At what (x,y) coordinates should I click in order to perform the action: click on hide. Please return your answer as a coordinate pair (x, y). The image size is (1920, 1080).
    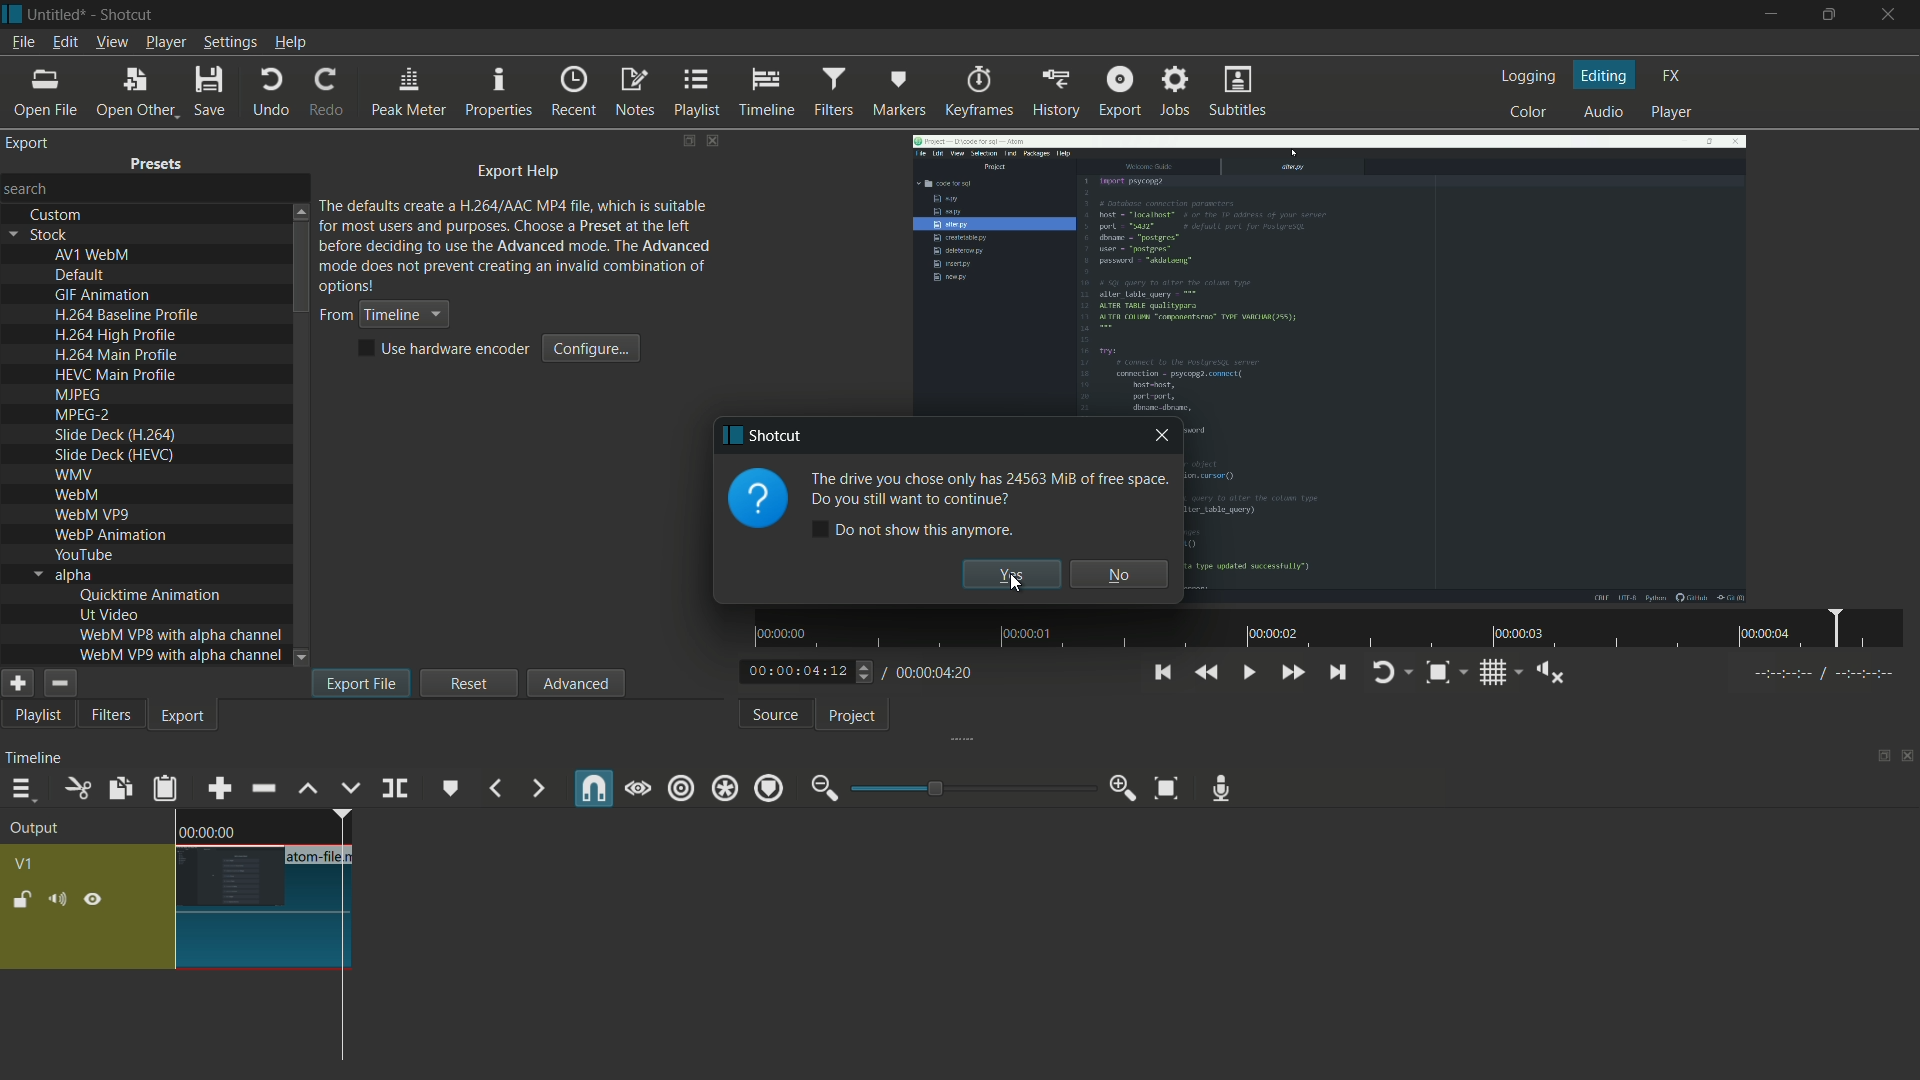
    Looking at the image, I should click on (97, 900).